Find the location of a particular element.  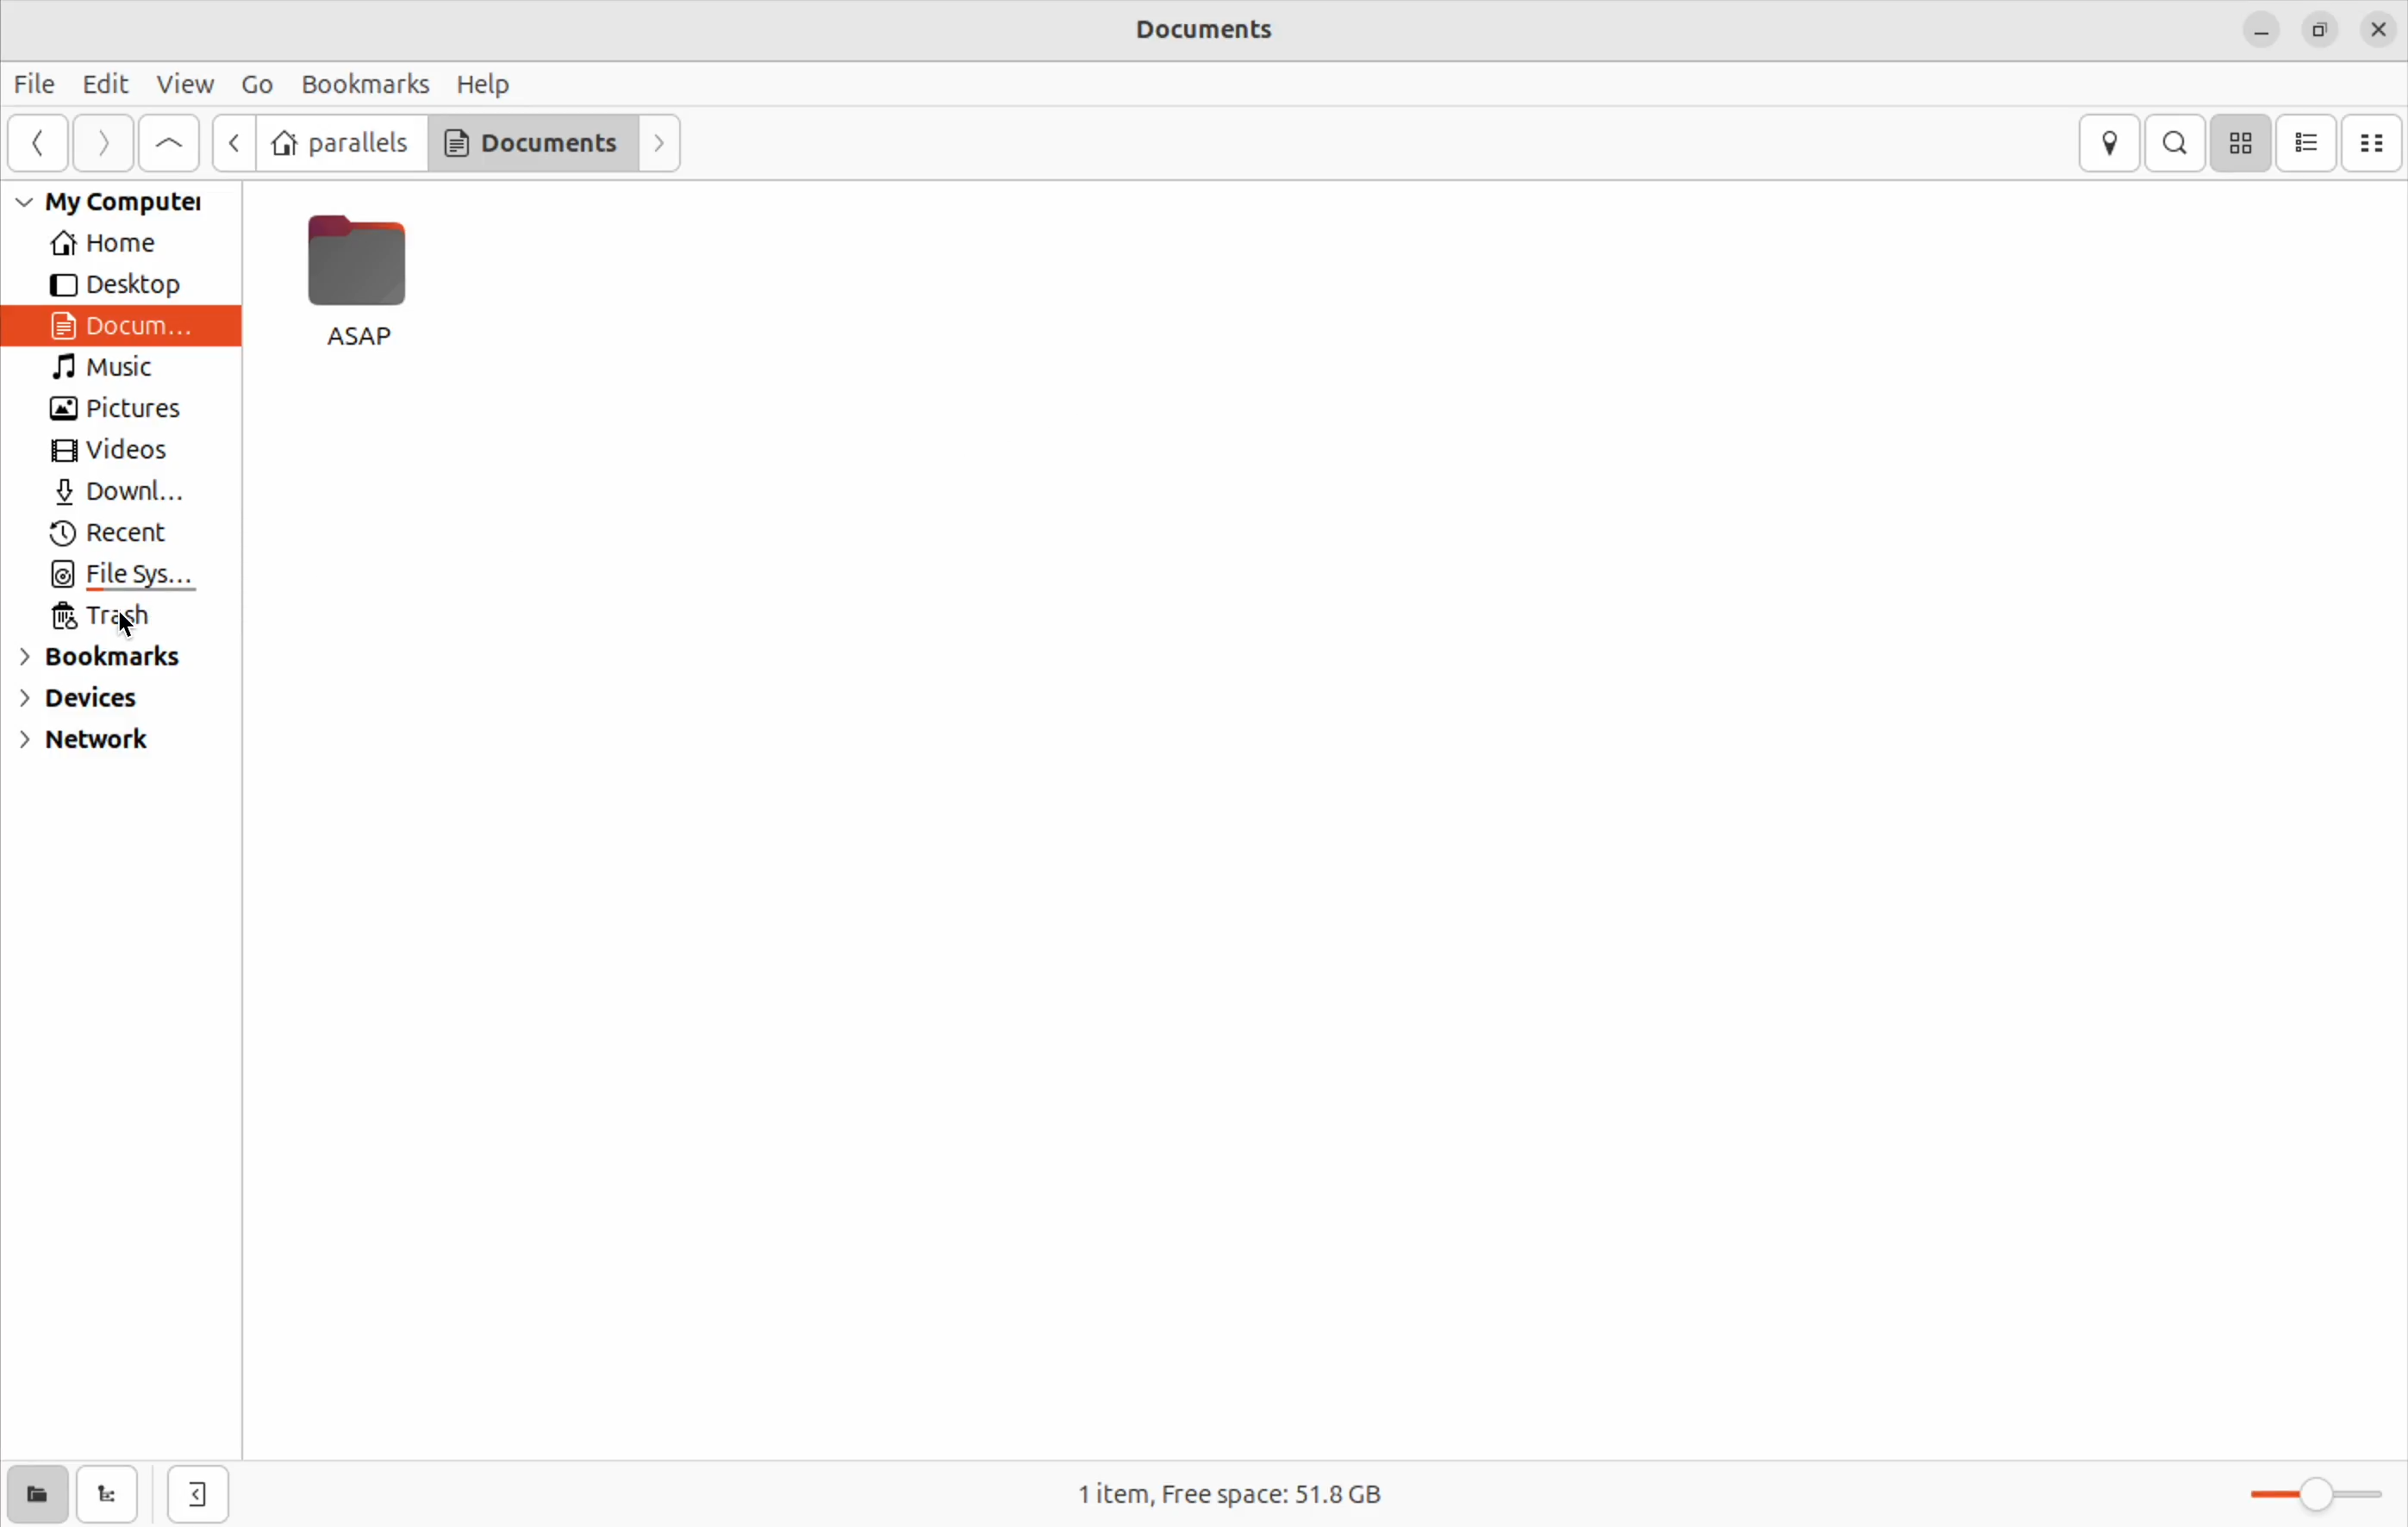

Go is located at coordinates (255, 82).